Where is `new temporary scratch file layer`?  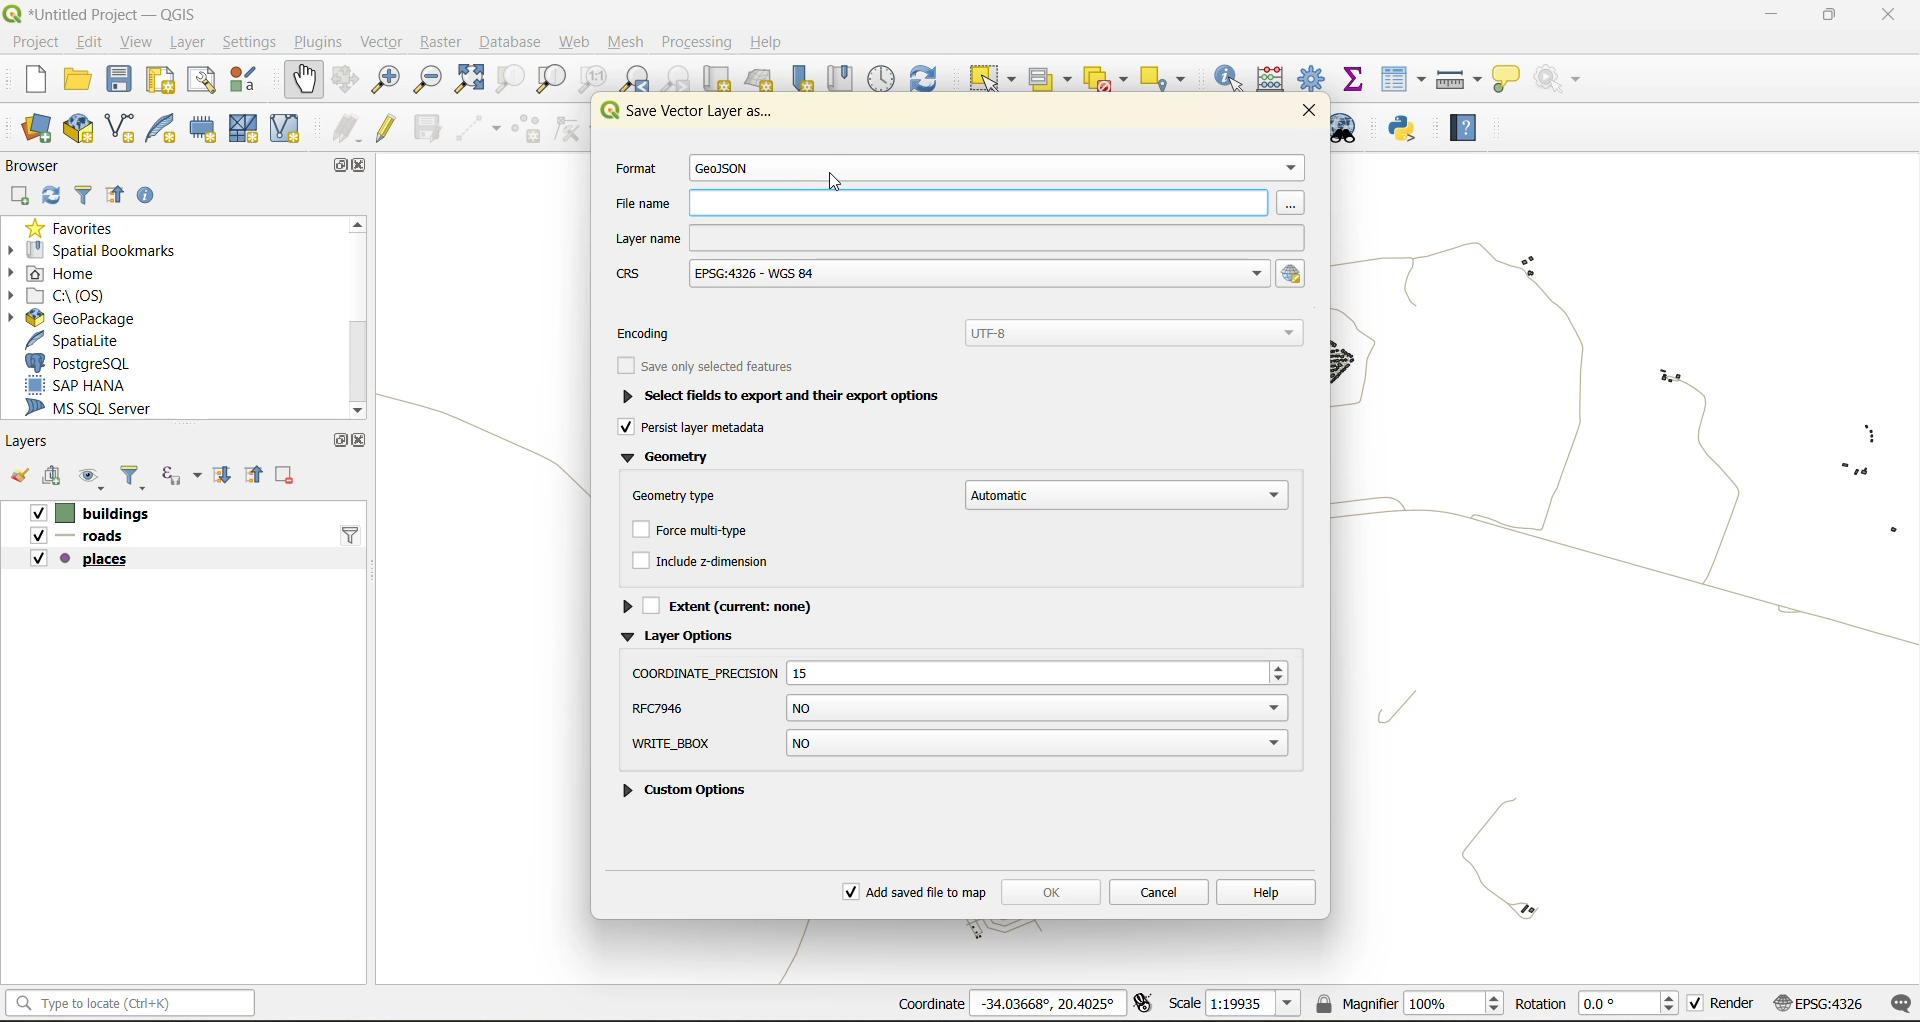
new temporary scratch file layer is located at coordinates (202, 128).